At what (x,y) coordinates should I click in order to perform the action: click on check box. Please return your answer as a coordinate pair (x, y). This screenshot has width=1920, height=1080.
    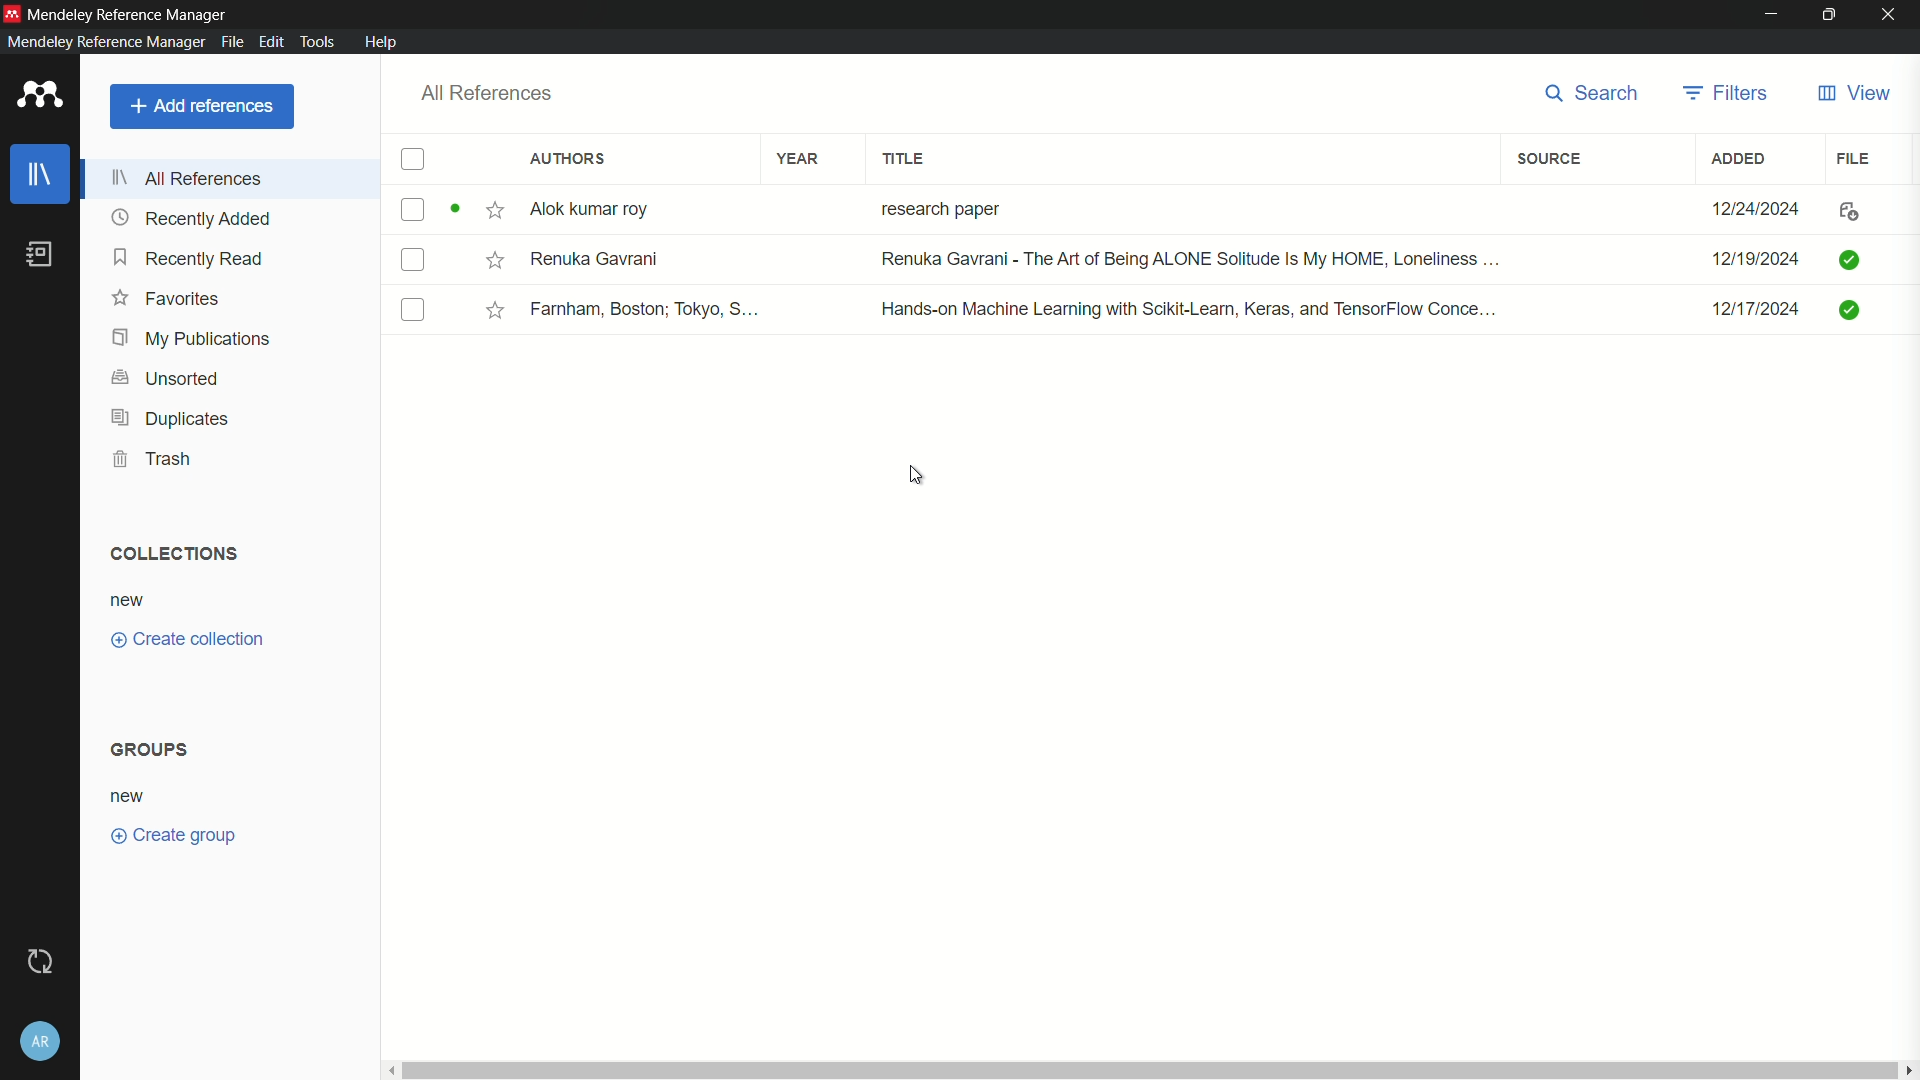
    Looking at the image, I should click on (415, 161).